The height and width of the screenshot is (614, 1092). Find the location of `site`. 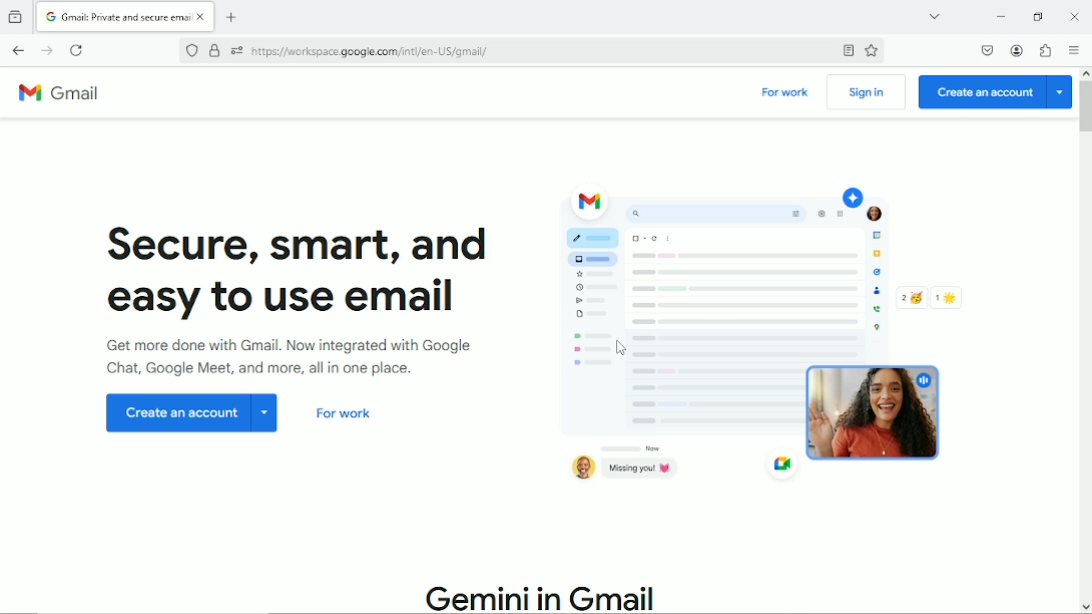

site is located at coordinates (371, 51).